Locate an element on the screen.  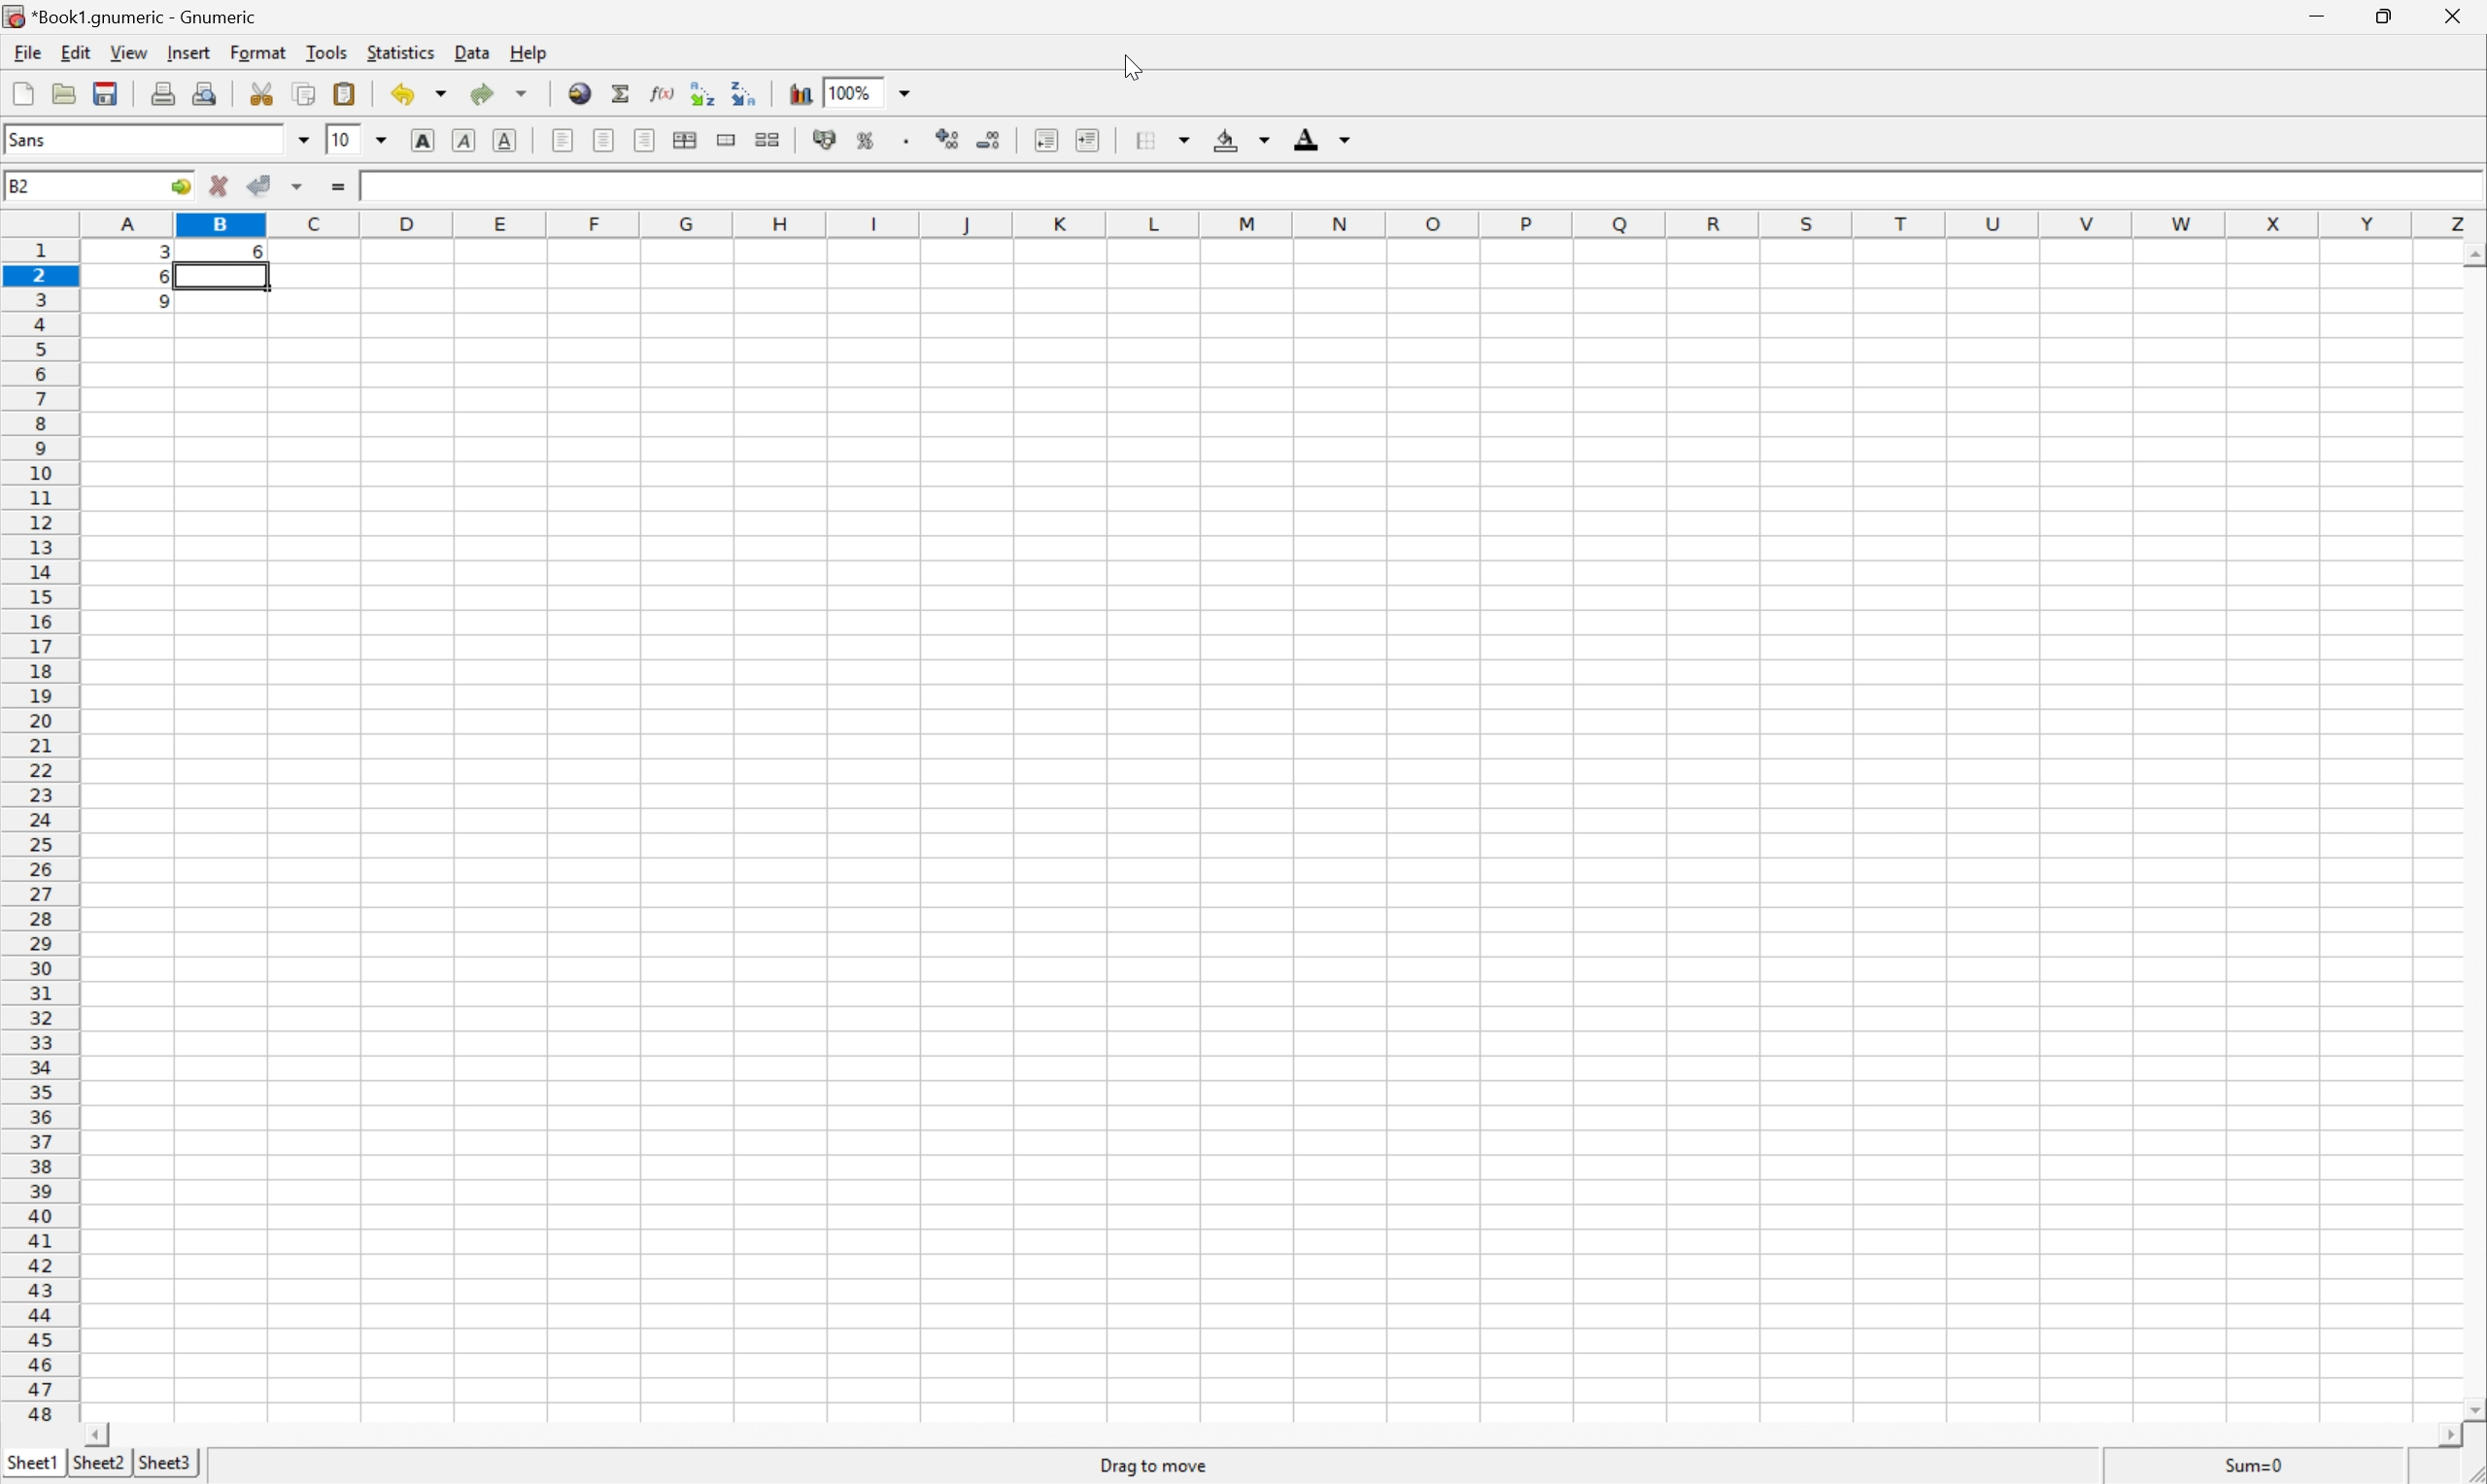
Cut selection is located at coordinates (261, 93).